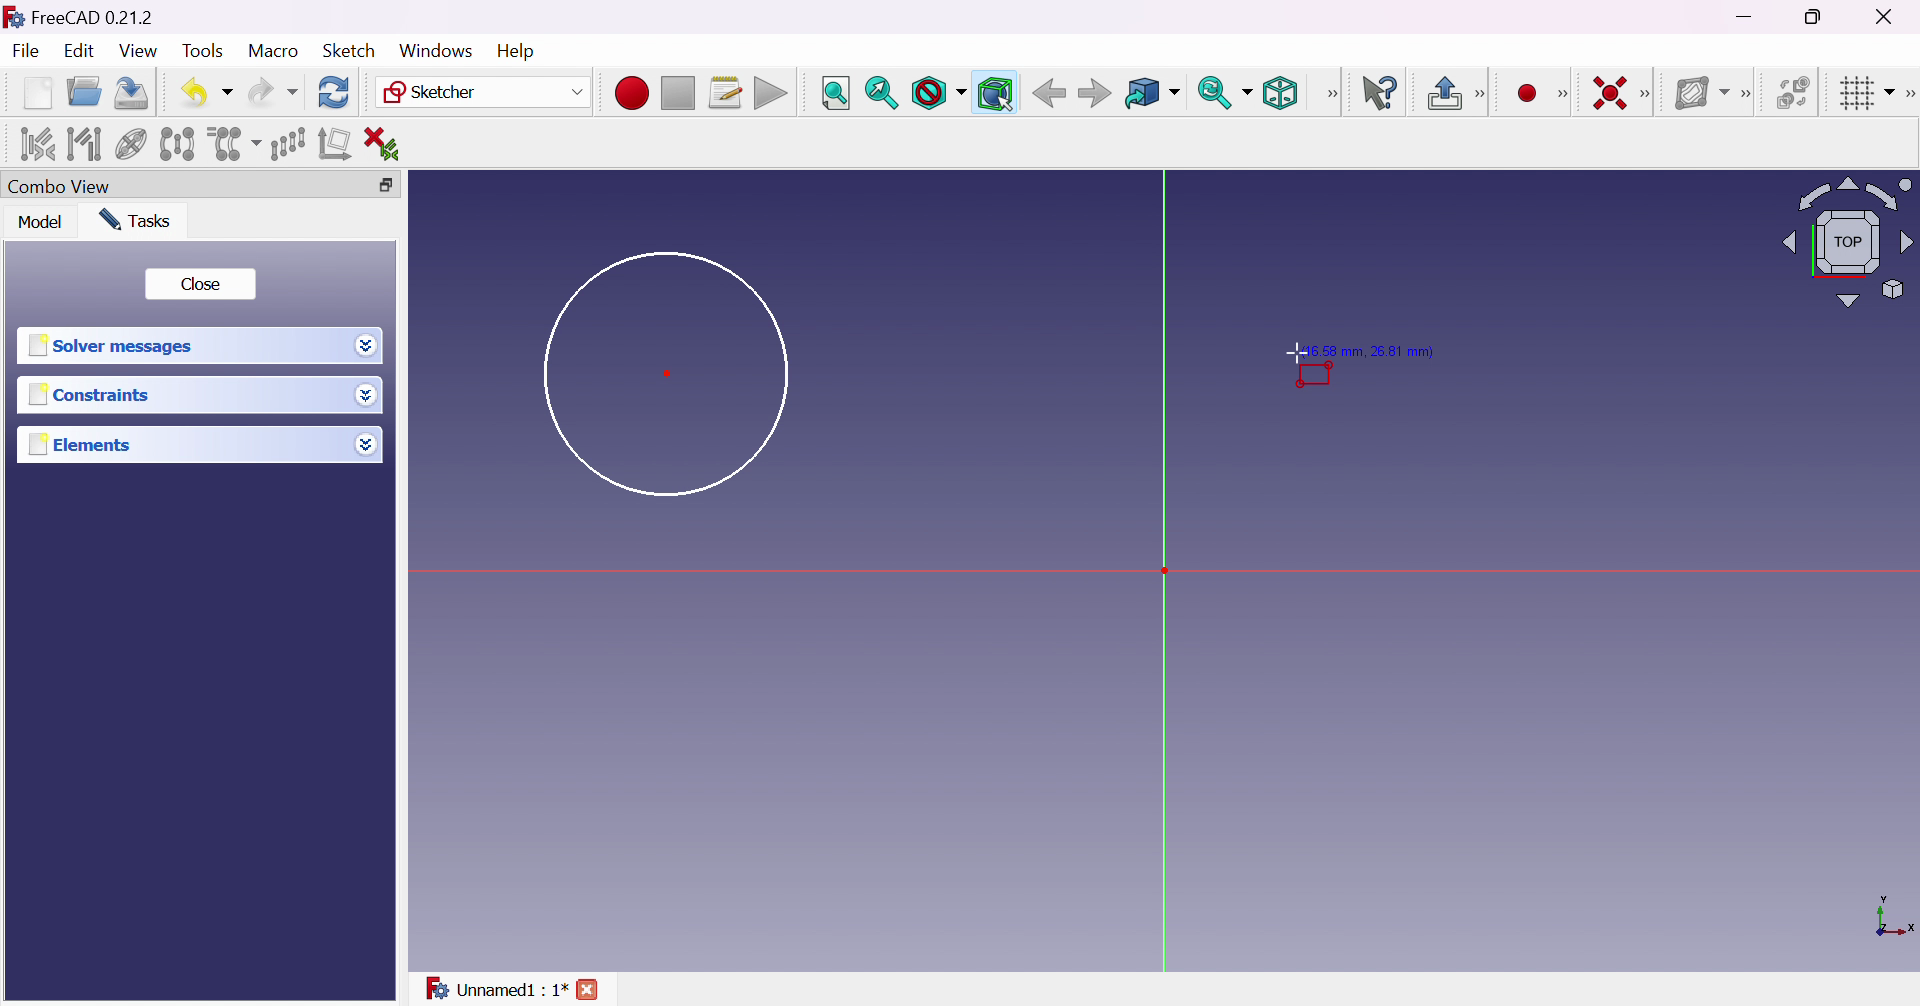 Image resolution: width=1920 pixels, height=1006 pixels. Describe the element at coordinates (59, 188) in the screenshot. I see `Combo view` at that location.